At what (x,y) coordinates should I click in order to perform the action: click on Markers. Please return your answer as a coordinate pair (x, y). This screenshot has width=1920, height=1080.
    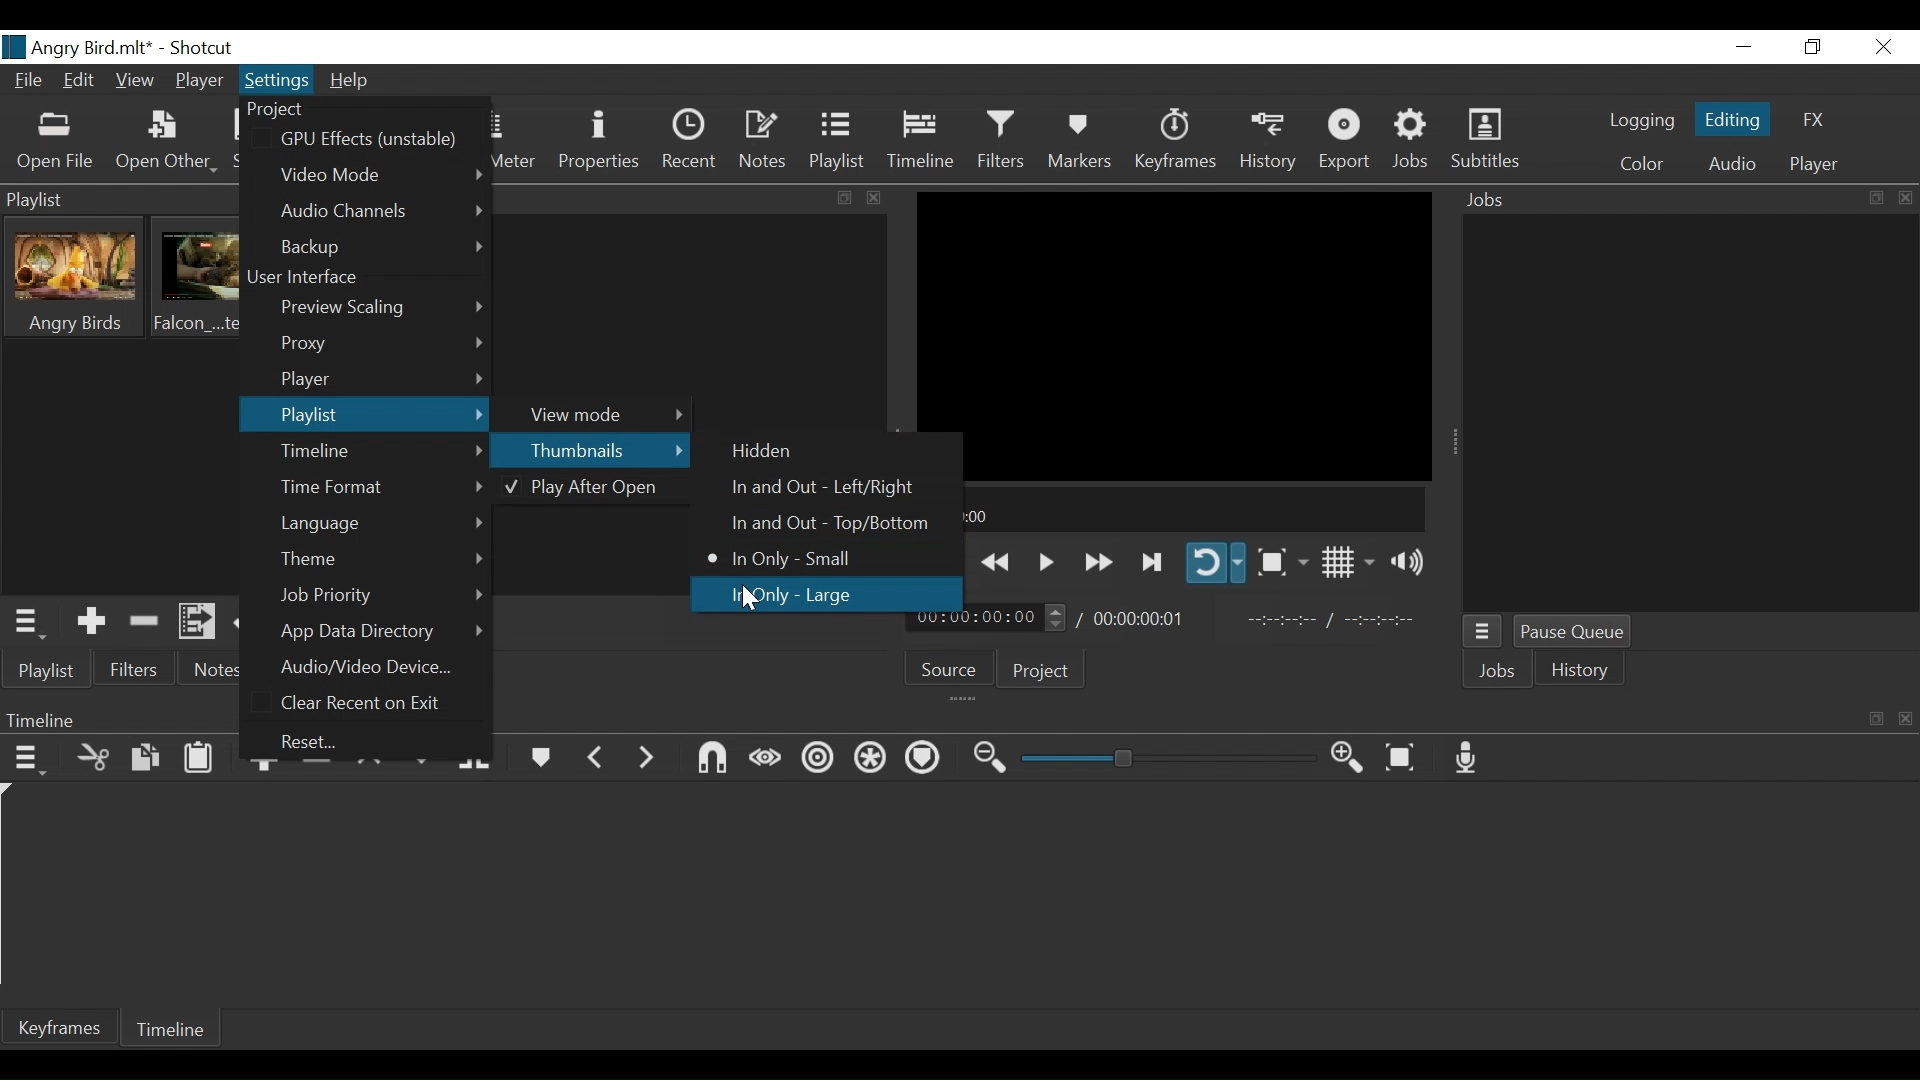
    Looking at the image, I should click on (1081, 143).